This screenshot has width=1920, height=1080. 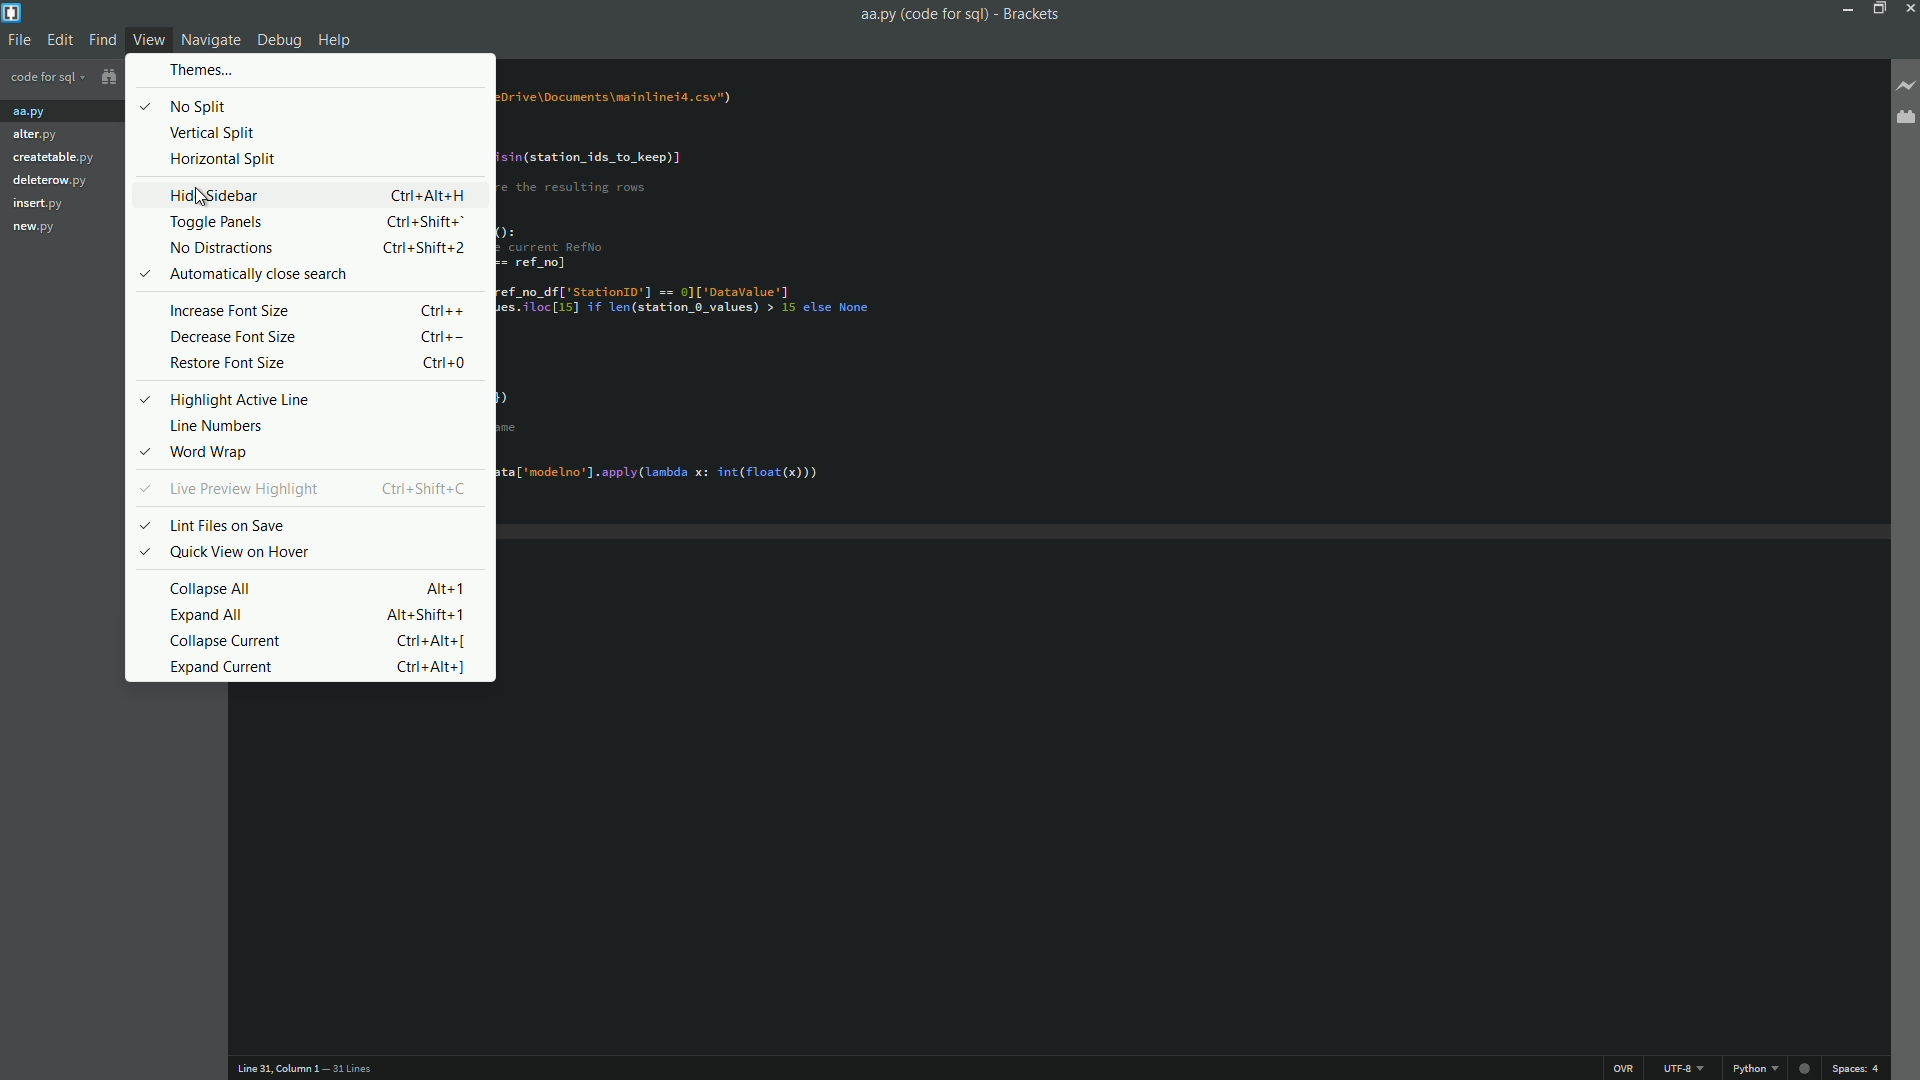 I want to click on expand current button, so click(x=224, y=667).